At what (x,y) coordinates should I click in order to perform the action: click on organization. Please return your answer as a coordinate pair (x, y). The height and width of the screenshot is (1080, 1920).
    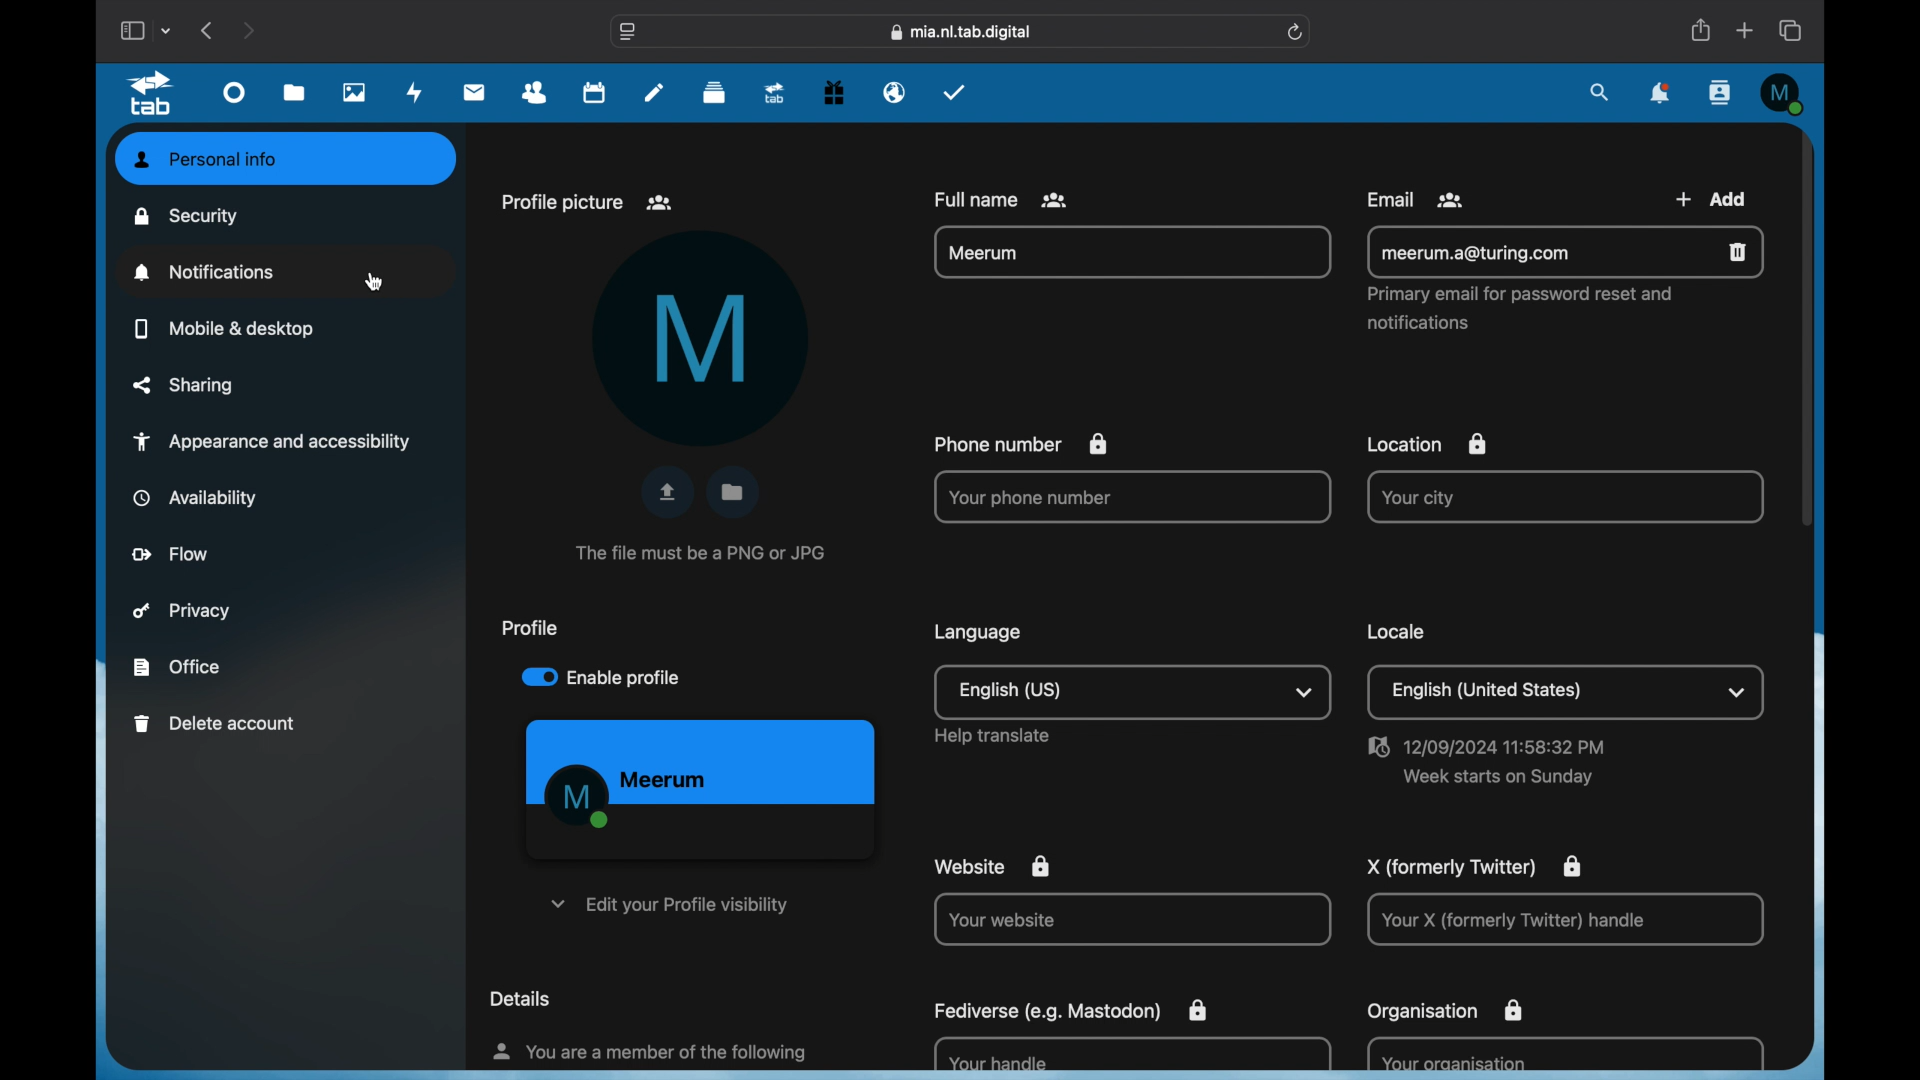
    Looking at the image, I should click on (1445, 1012).